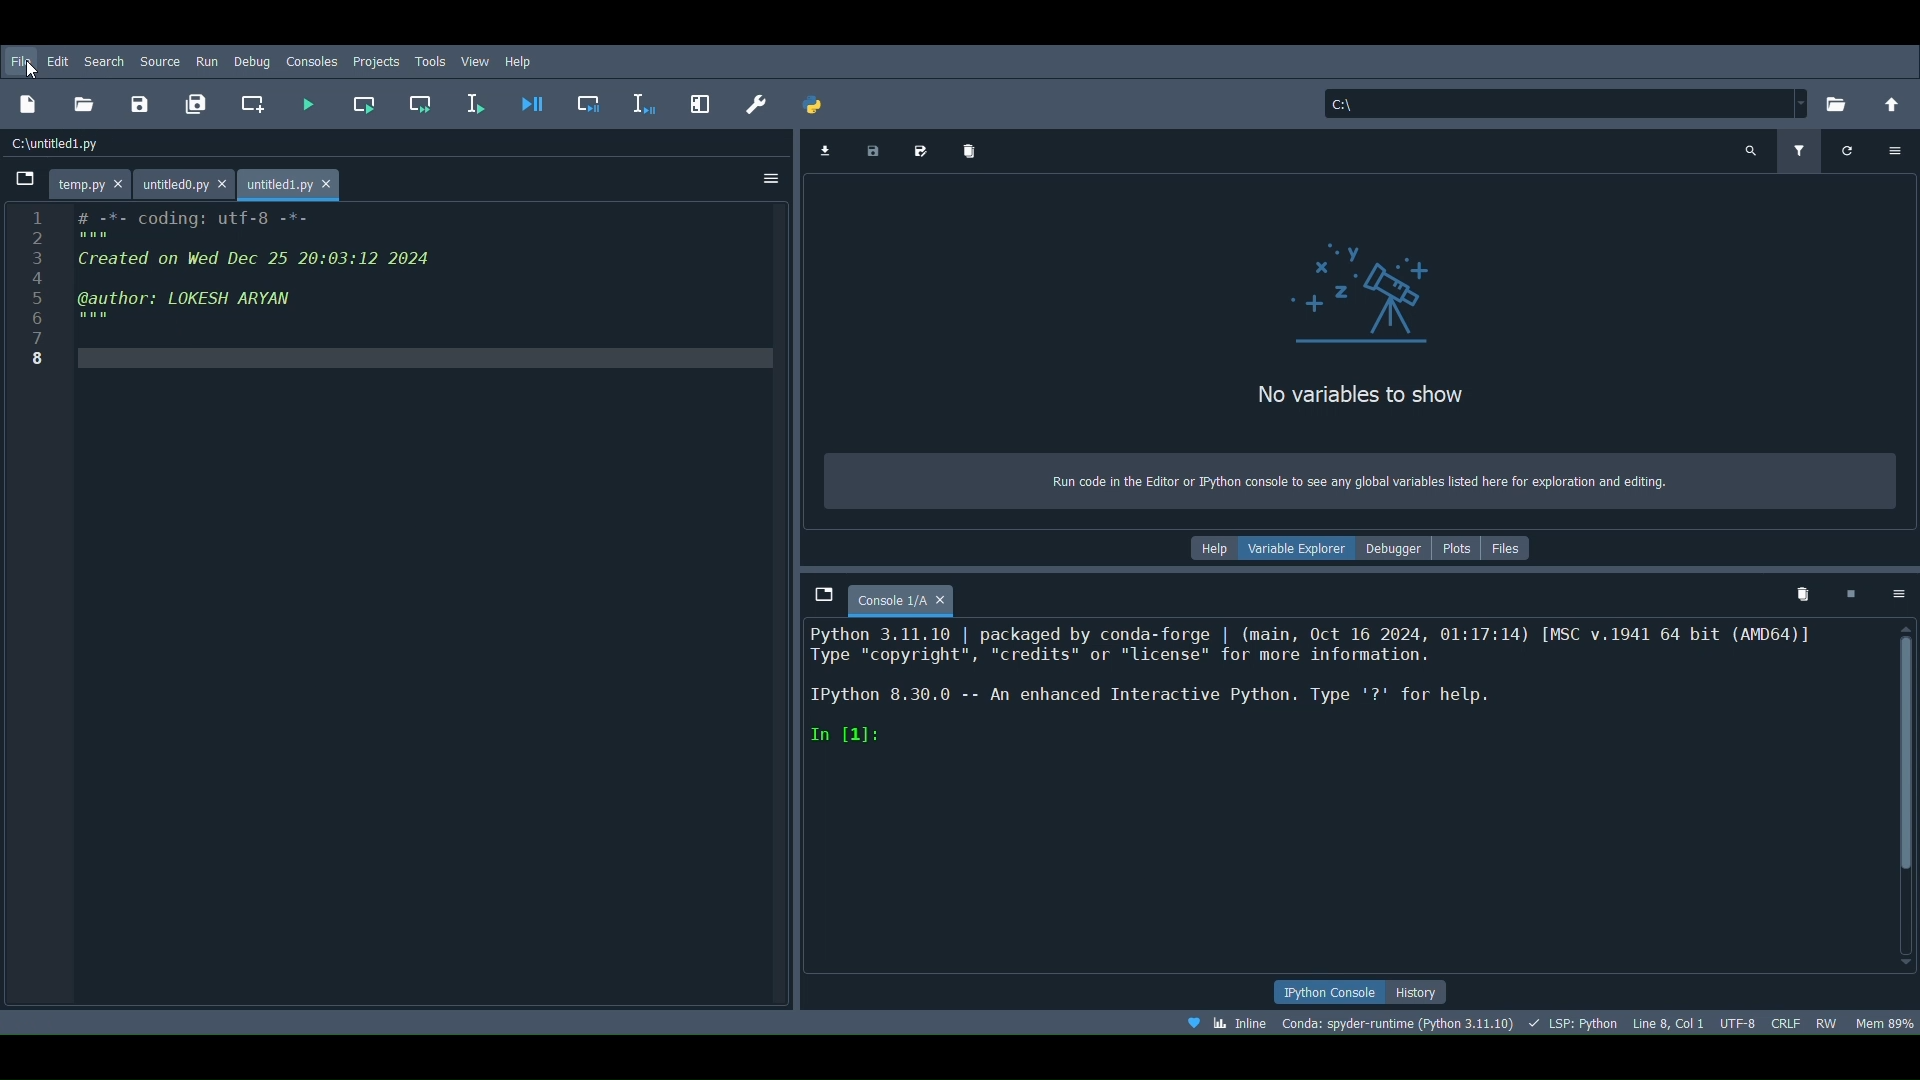 The image size is (1920, 1080). What do you see at coordinates (312, 62) in the screenshot?
I see `Consoles` at bounding box center [312, 62].